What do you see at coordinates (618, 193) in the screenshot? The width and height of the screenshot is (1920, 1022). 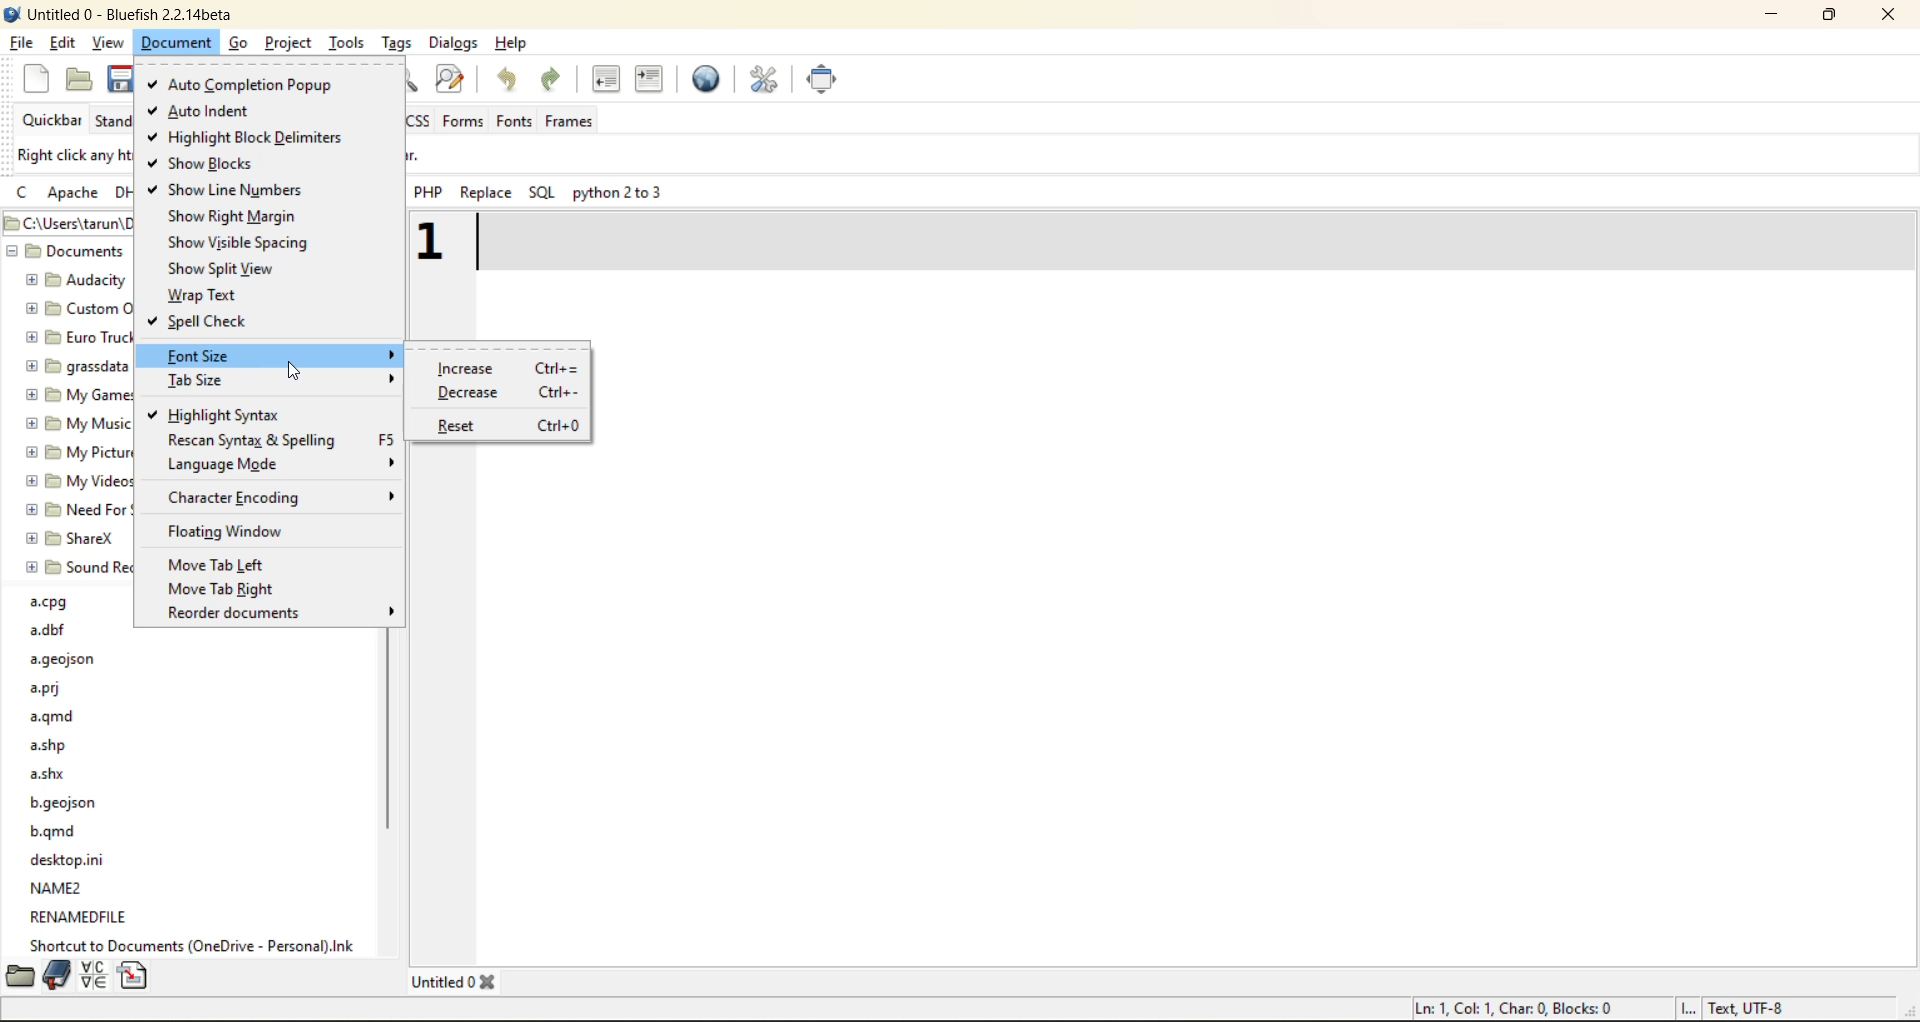 I see `python 2 to 3` at bounding box center [618, 193].